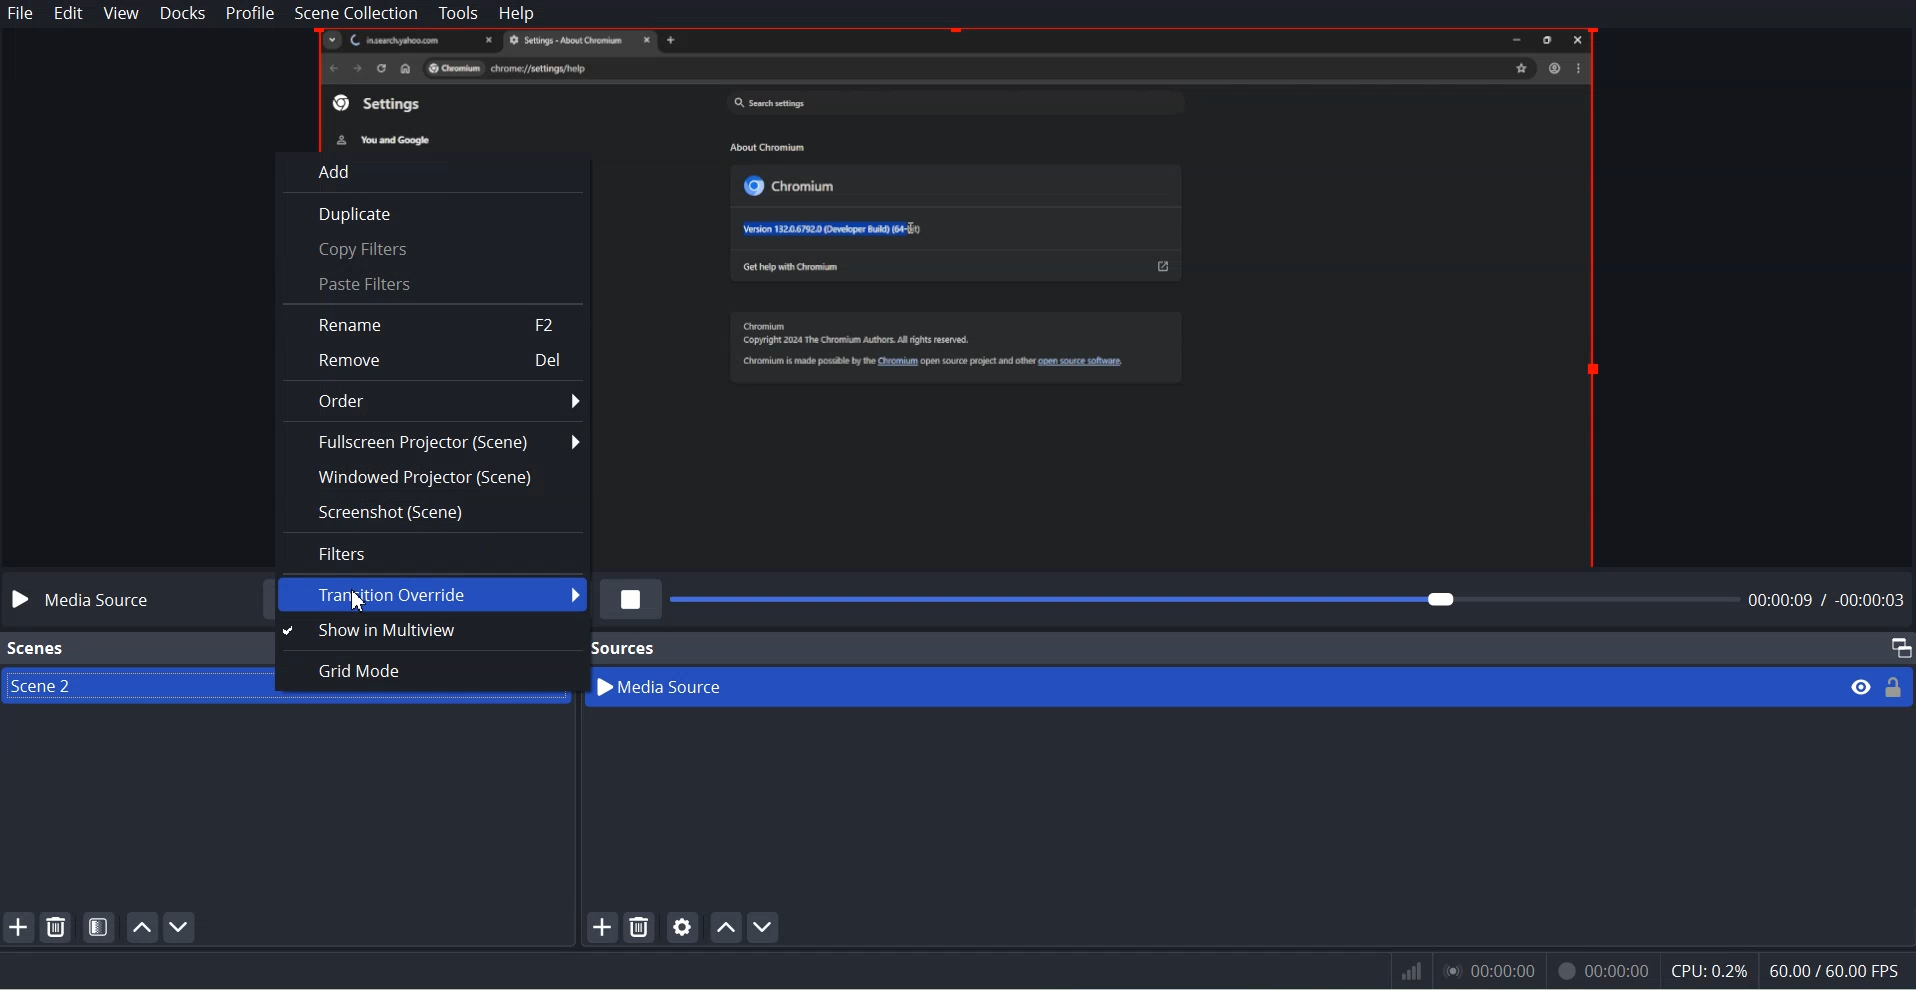 The image size is (1916, 990). Describe the element at coordinates (121, 14) in the screenshot. I see `View` at that location.